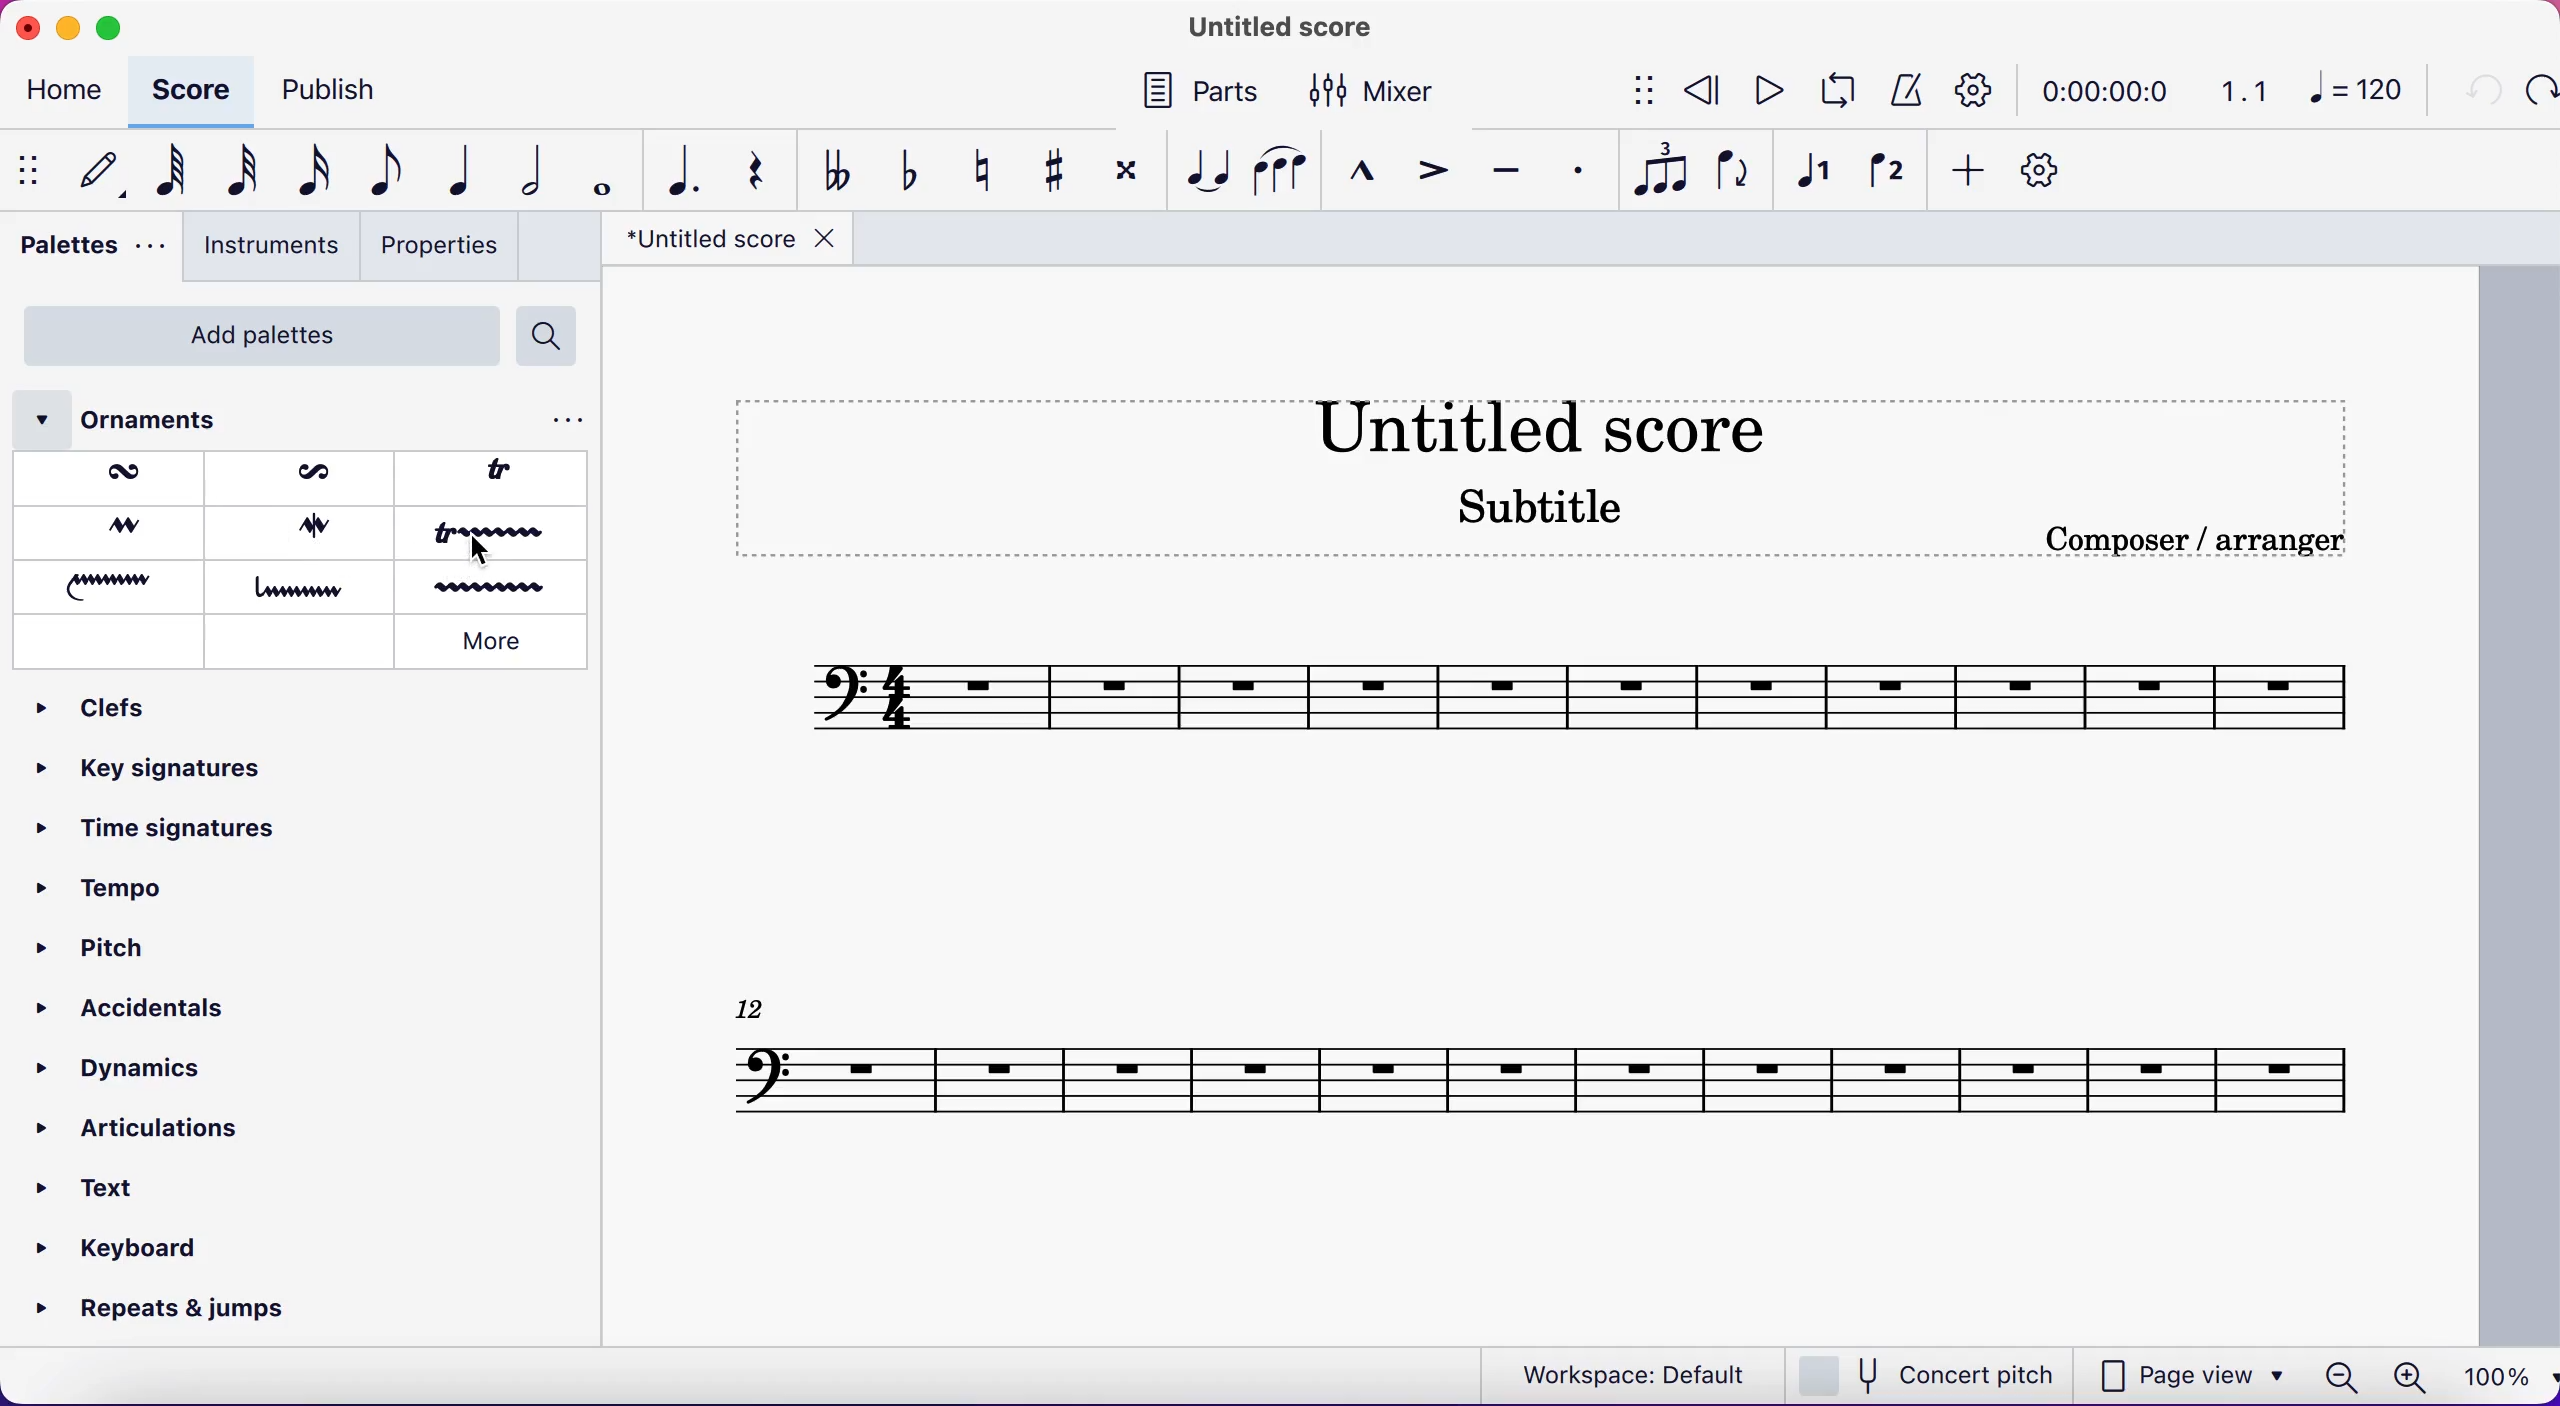 This screenshot has width=2560, height=1406. I want to click on show/hide, so click(27, 172).